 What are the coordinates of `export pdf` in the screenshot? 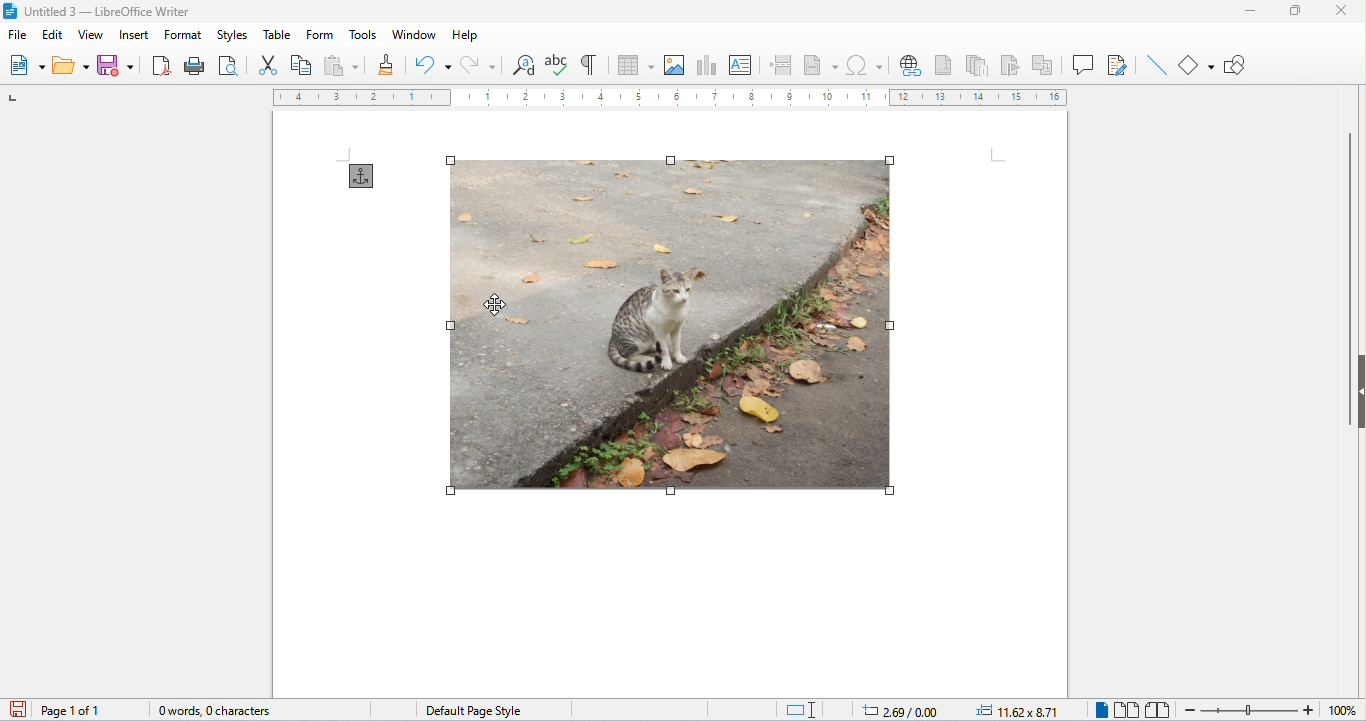 It's located at (163, 65).